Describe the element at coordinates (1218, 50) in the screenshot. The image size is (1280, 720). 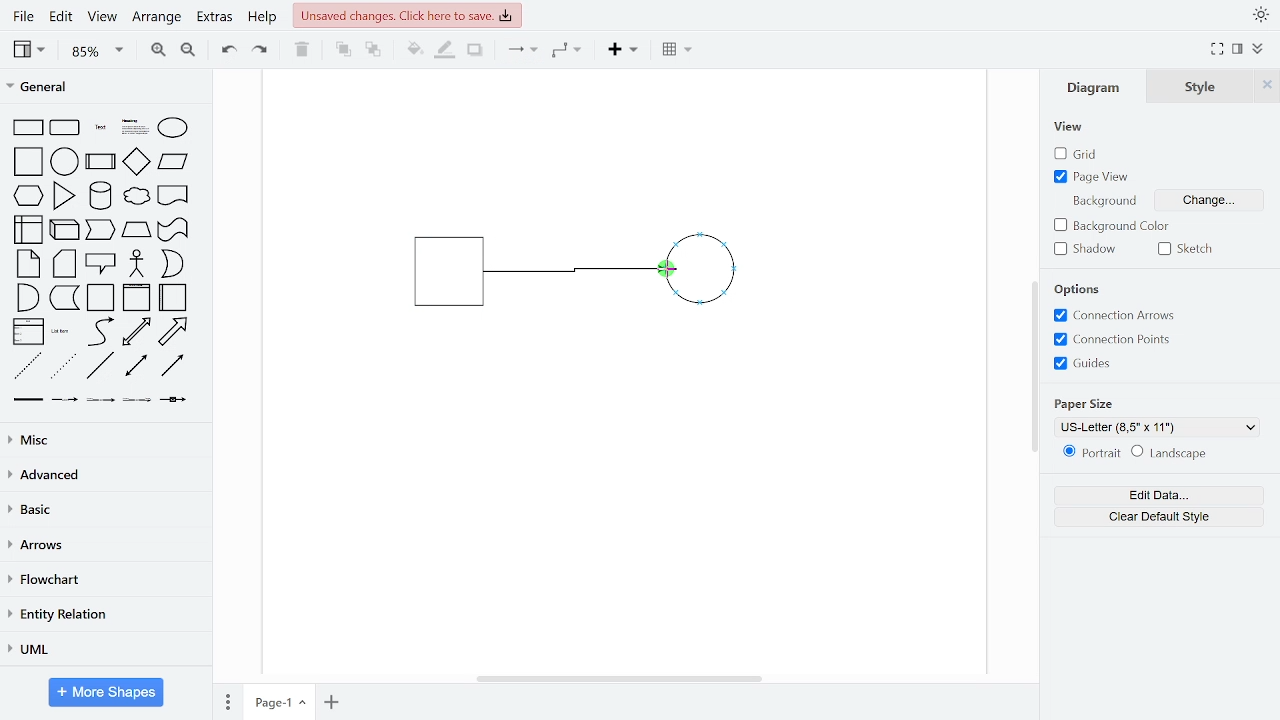
I see `full screen` at that location.